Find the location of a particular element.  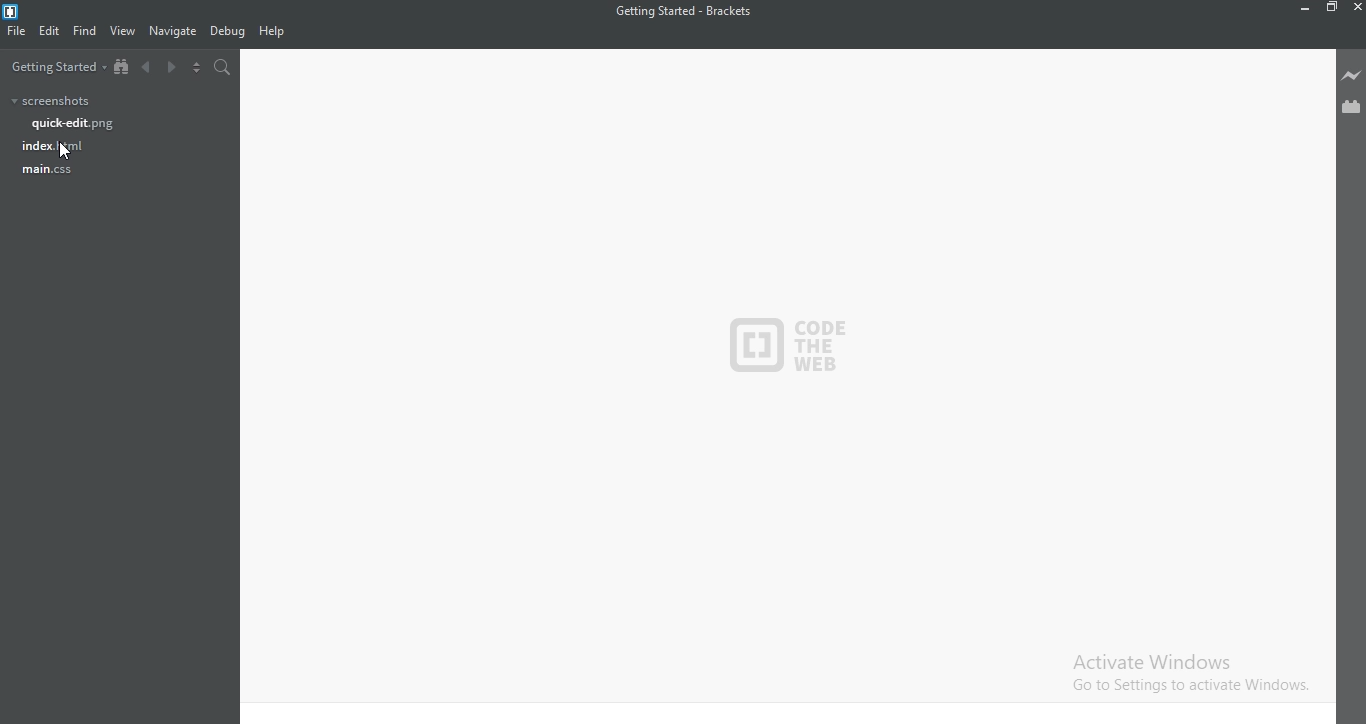

getting started - Brackets is located at coordinates (686, 11).